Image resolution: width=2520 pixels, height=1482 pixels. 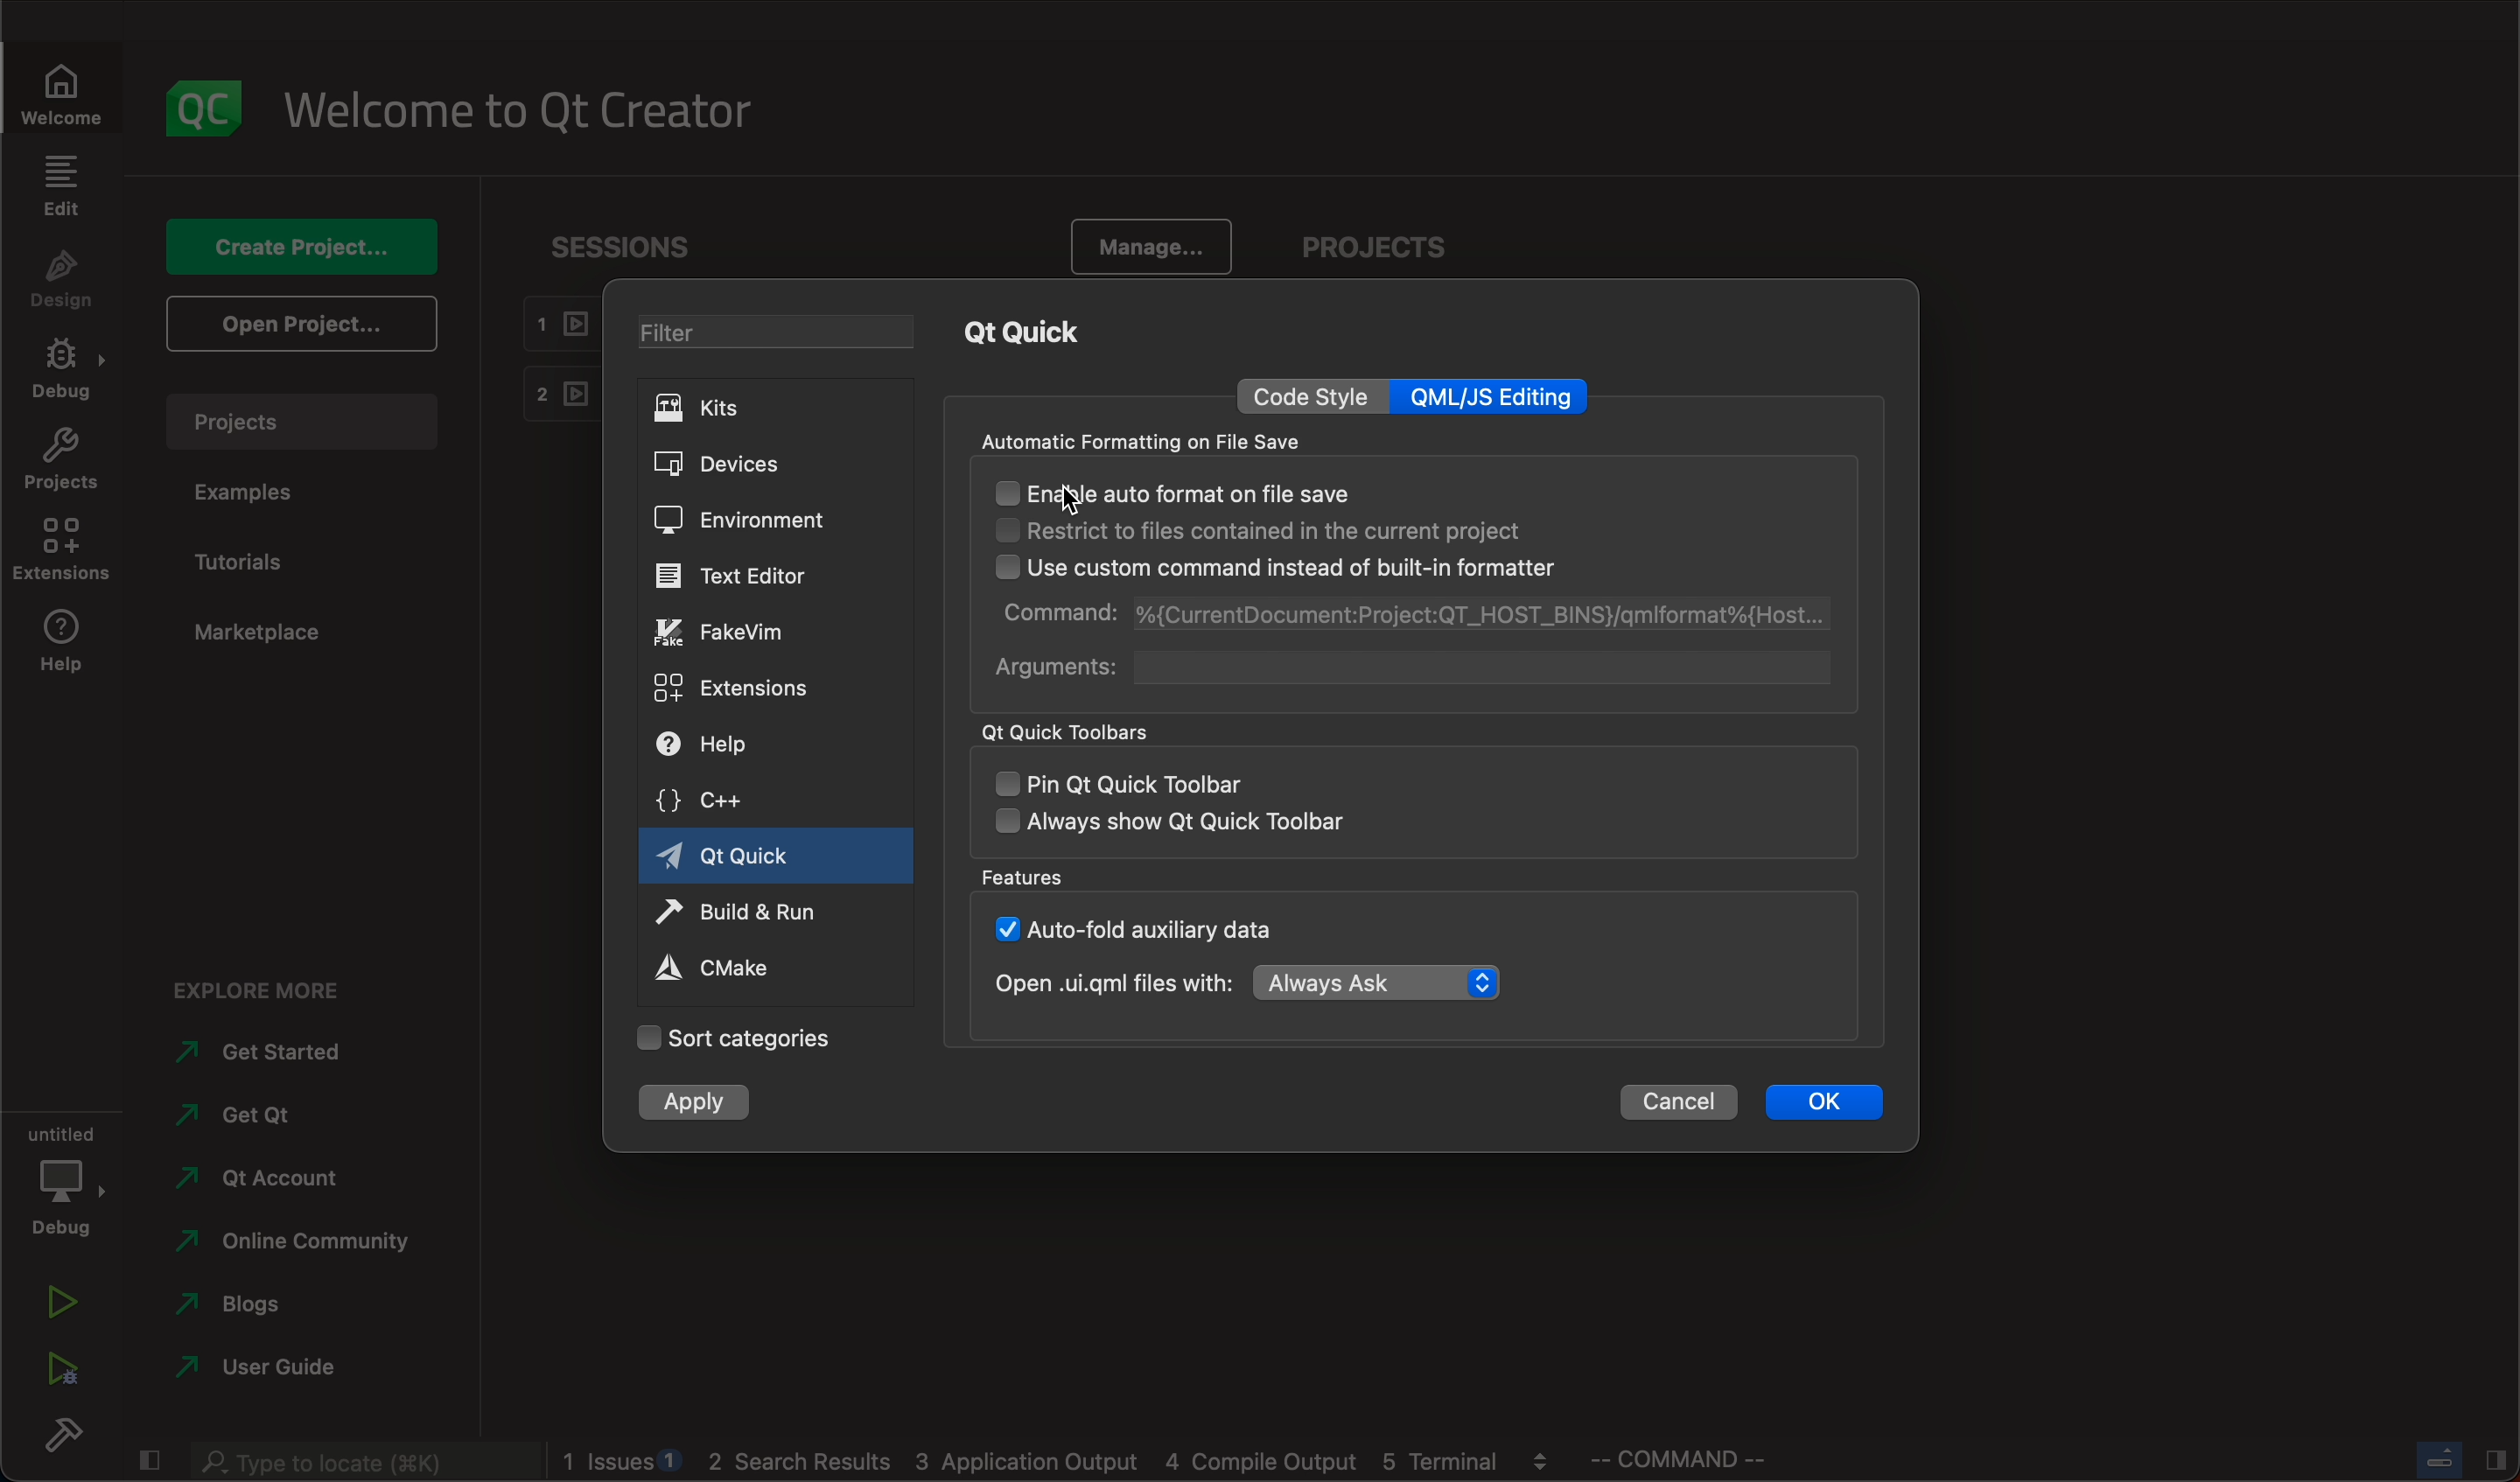 What do you see at coordinates (243, 1305) in the screenshot?
I see `blogs` at bounding box center [243, 1305].